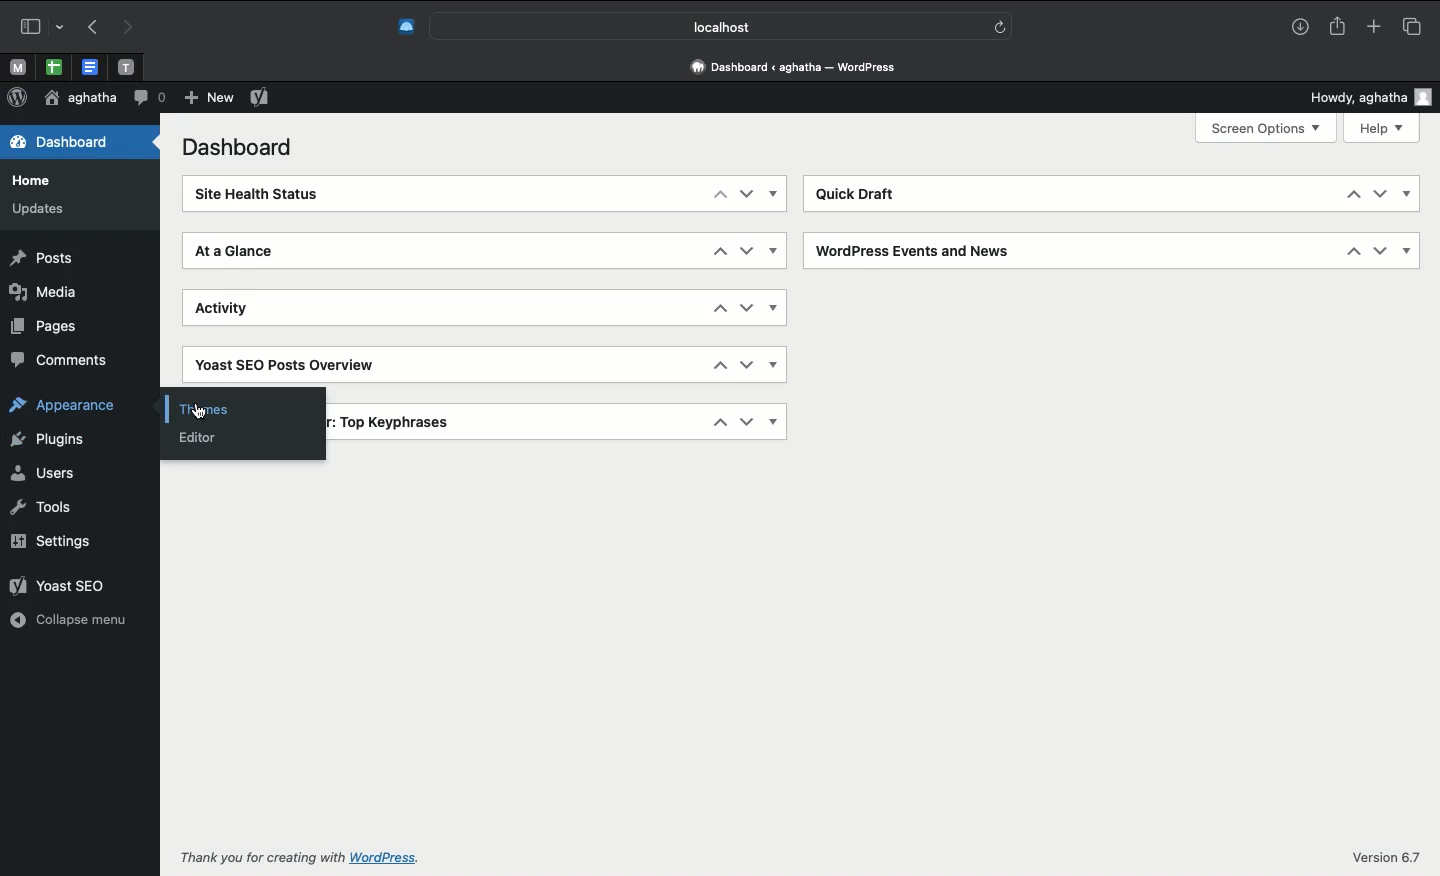 Image resolution: width=1440 pixels, height=876 pixels. What do you see at coordinates (1337, 27) in the screenshot?
I see `Share` at bounding box center [1337, 27].